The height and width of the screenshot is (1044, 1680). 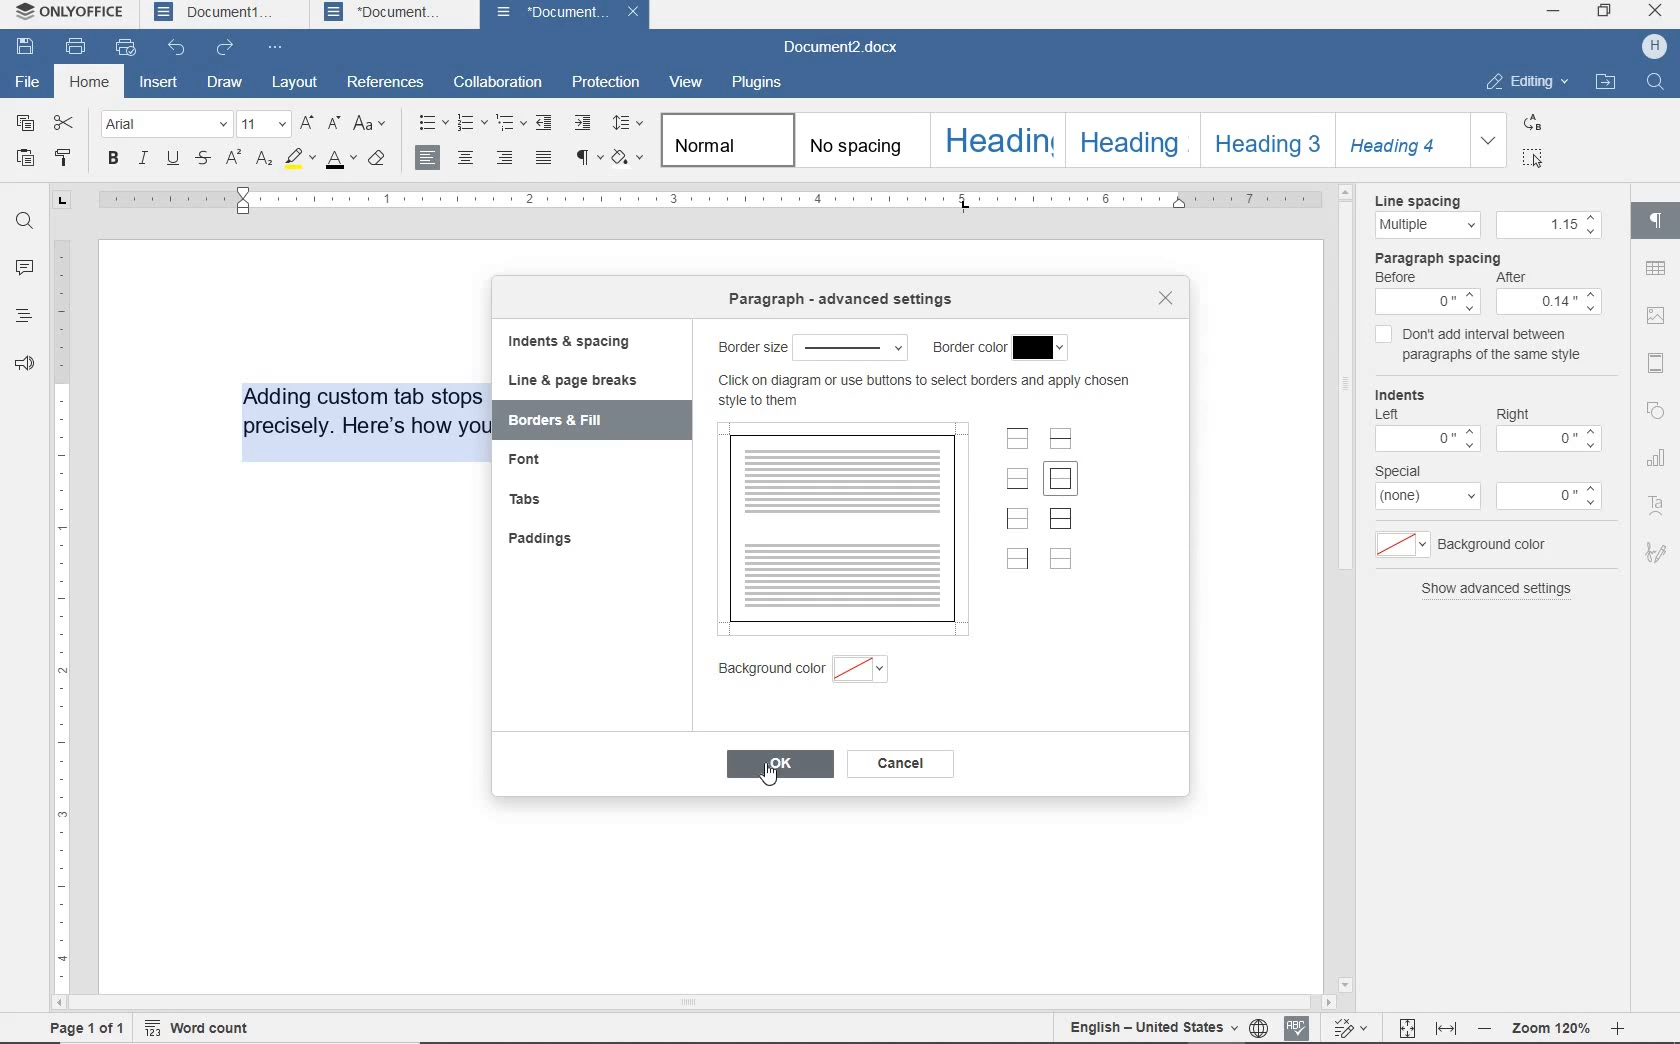 I want to click on close, so click(x=635, y=14).